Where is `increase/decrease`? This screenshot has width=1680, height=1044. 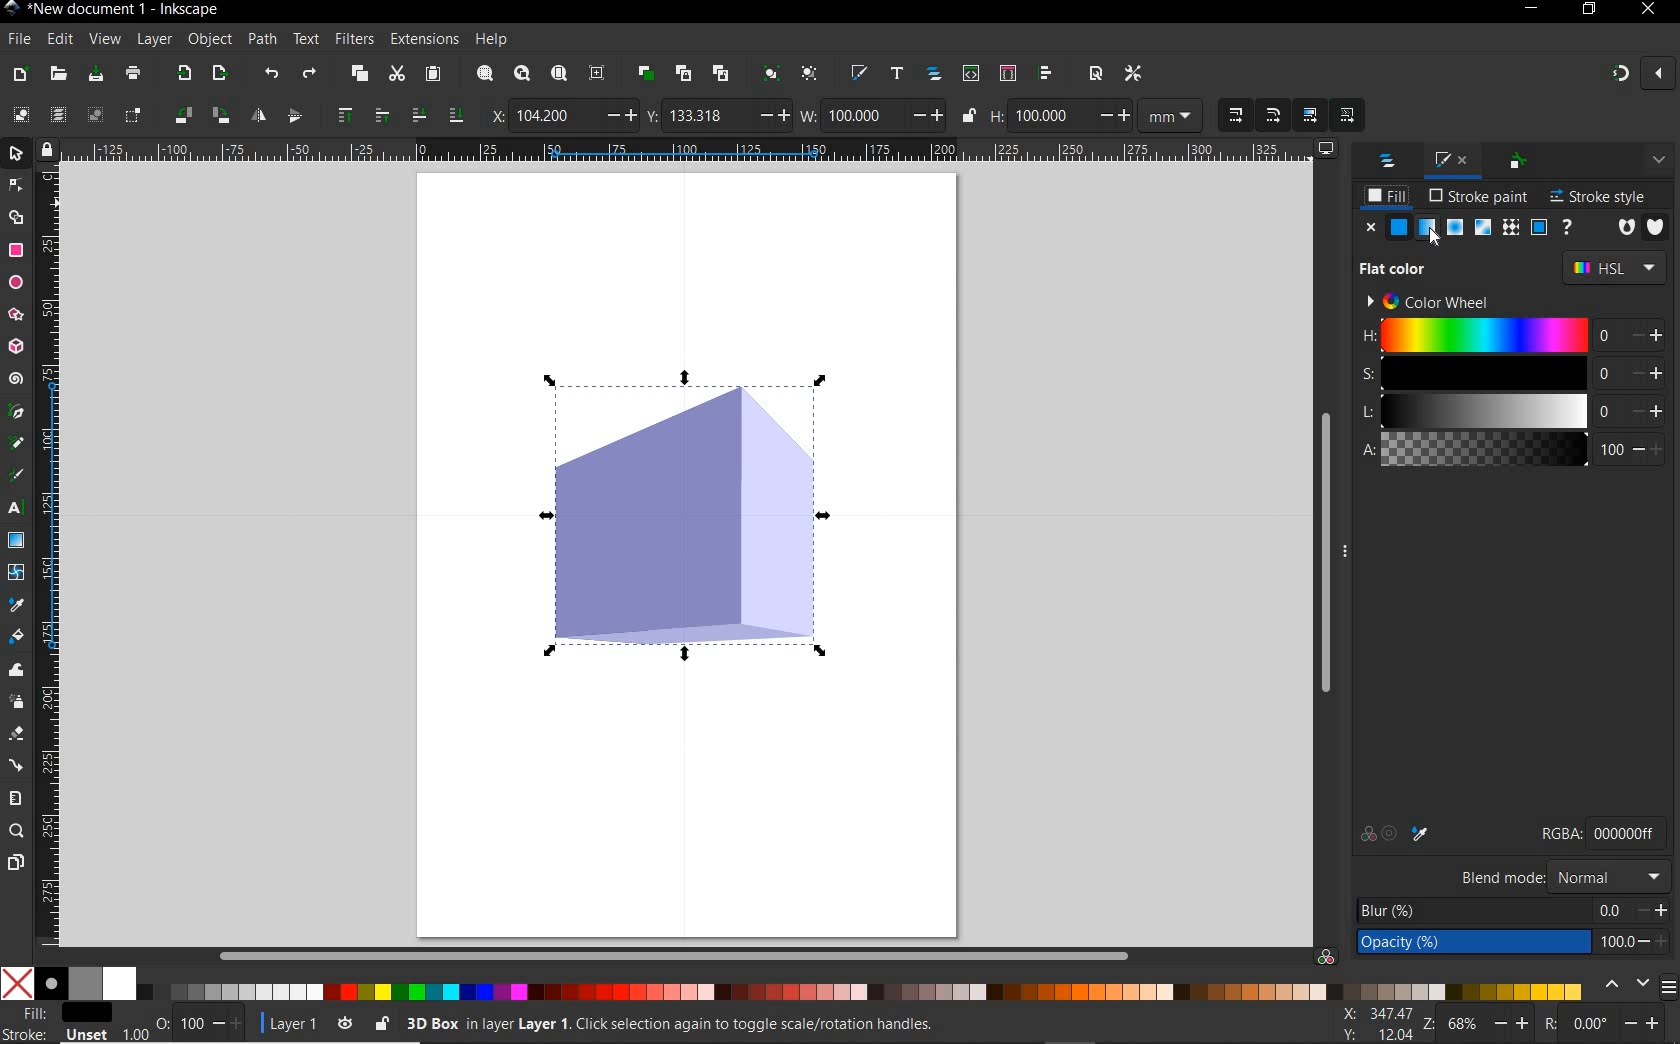 increase/decrease is located at coordinates (1646, 1023).